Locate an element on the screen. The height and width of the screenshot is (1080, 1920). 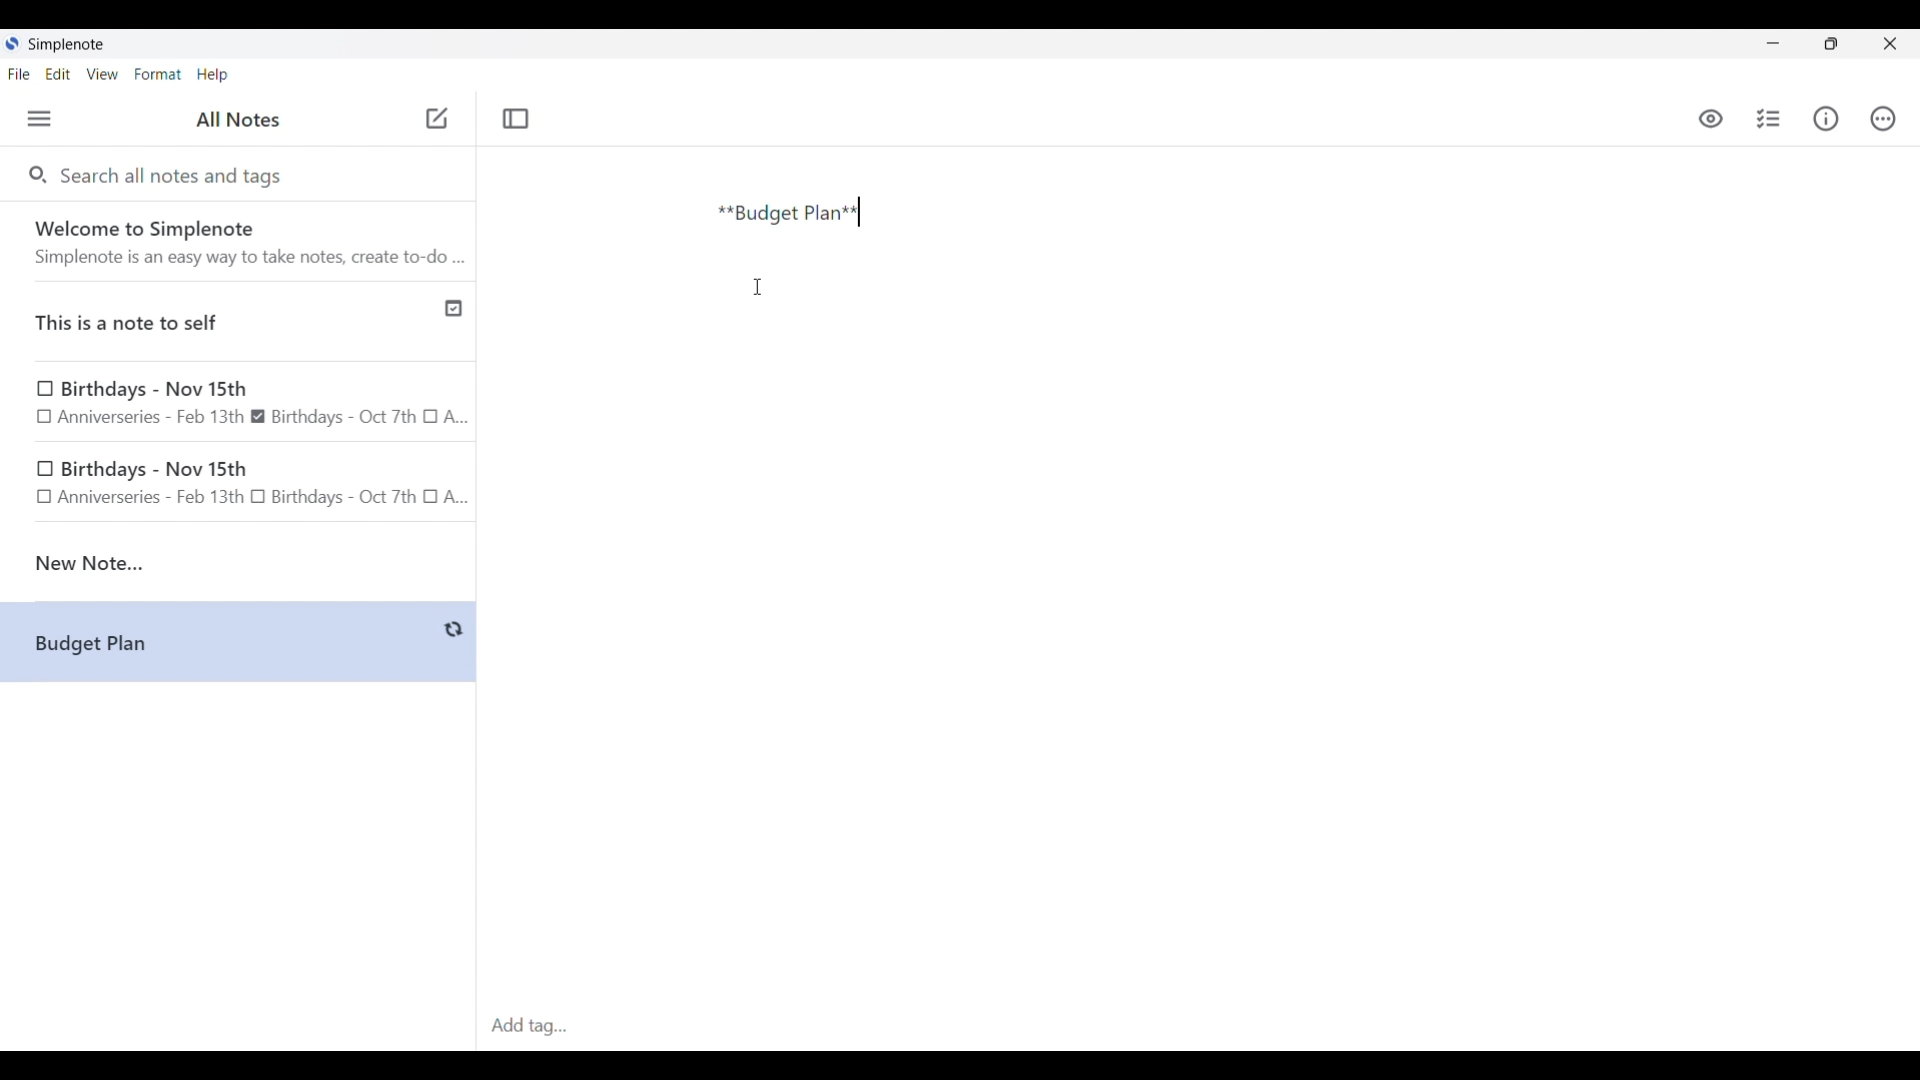
Show interface in a smaller tab is located at coordinates (1831, 44).